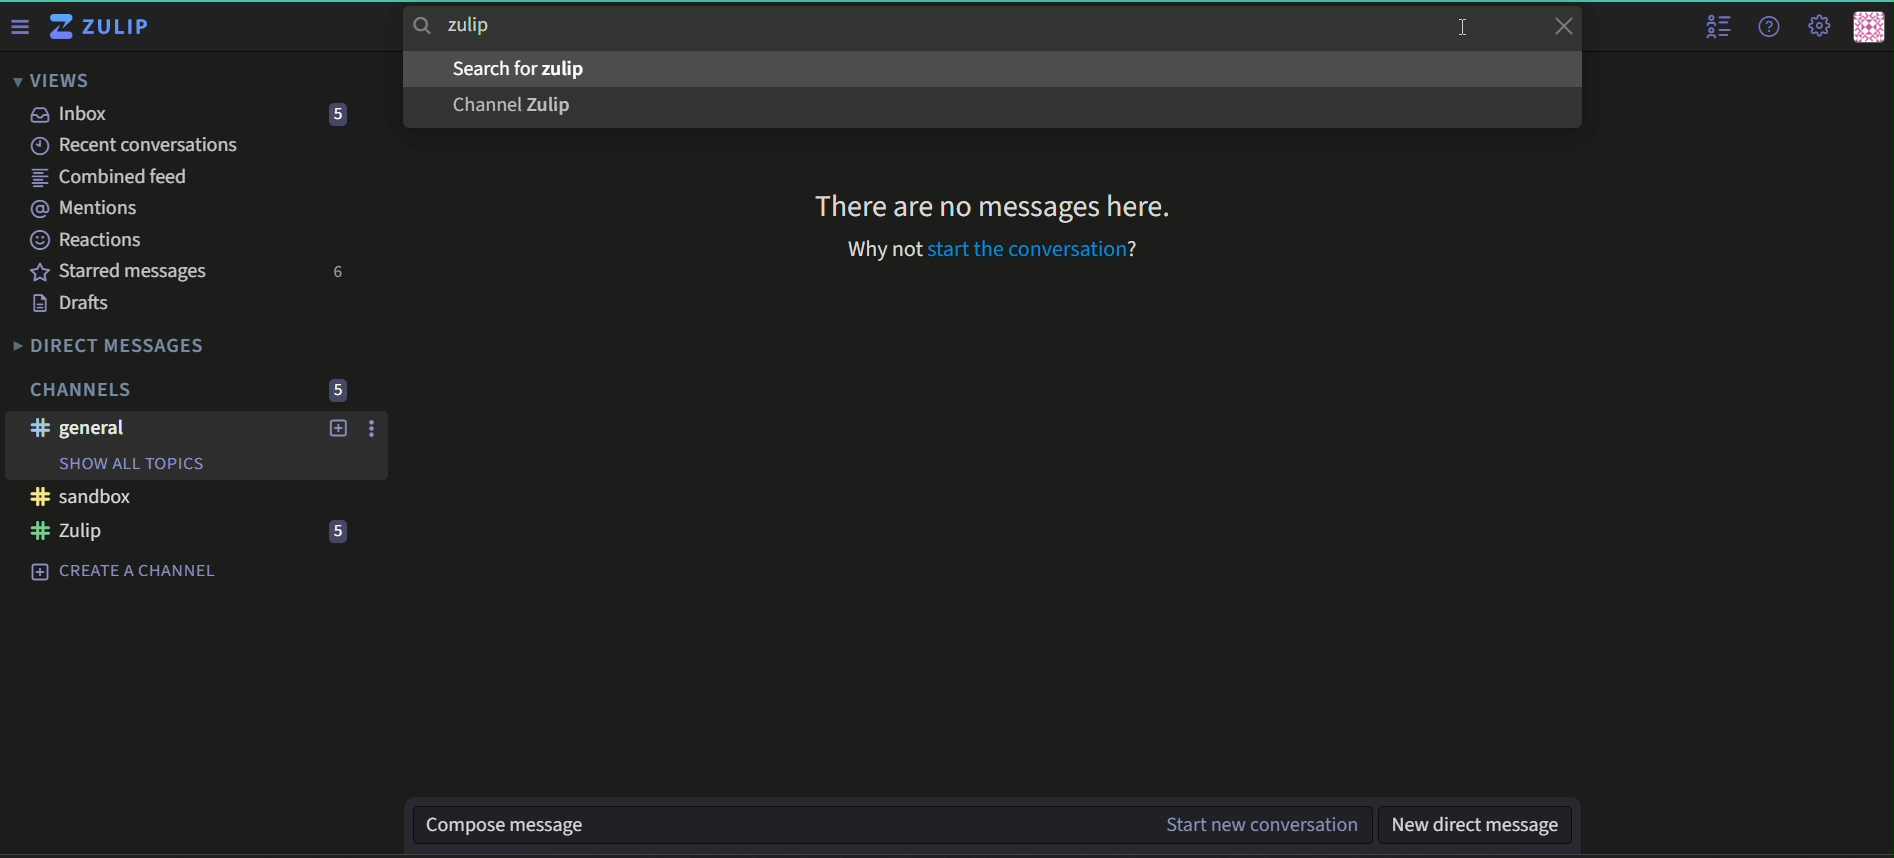 The width and height of the screenshot is (1894, 858). I want to click on recent conversations, so click(134, 144).